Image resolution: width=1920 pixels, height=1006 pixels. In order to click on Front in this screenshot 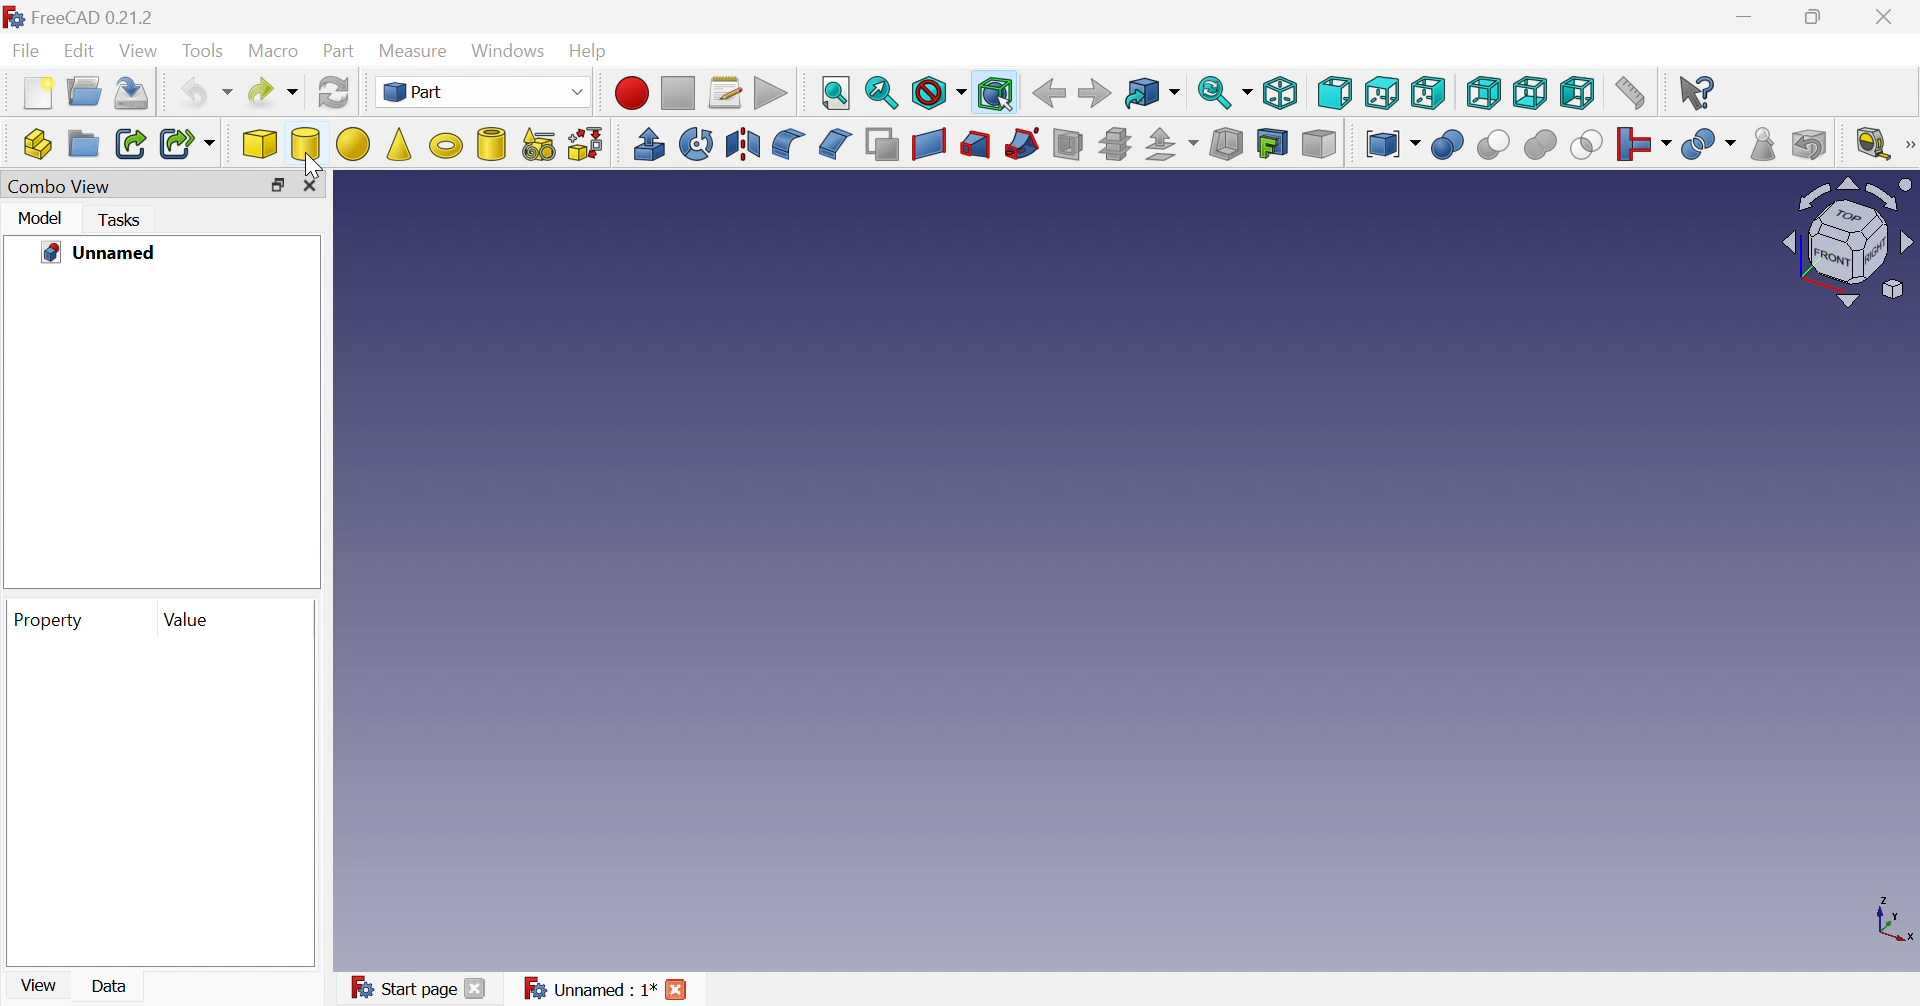, I will do `click(1335, 92)`.